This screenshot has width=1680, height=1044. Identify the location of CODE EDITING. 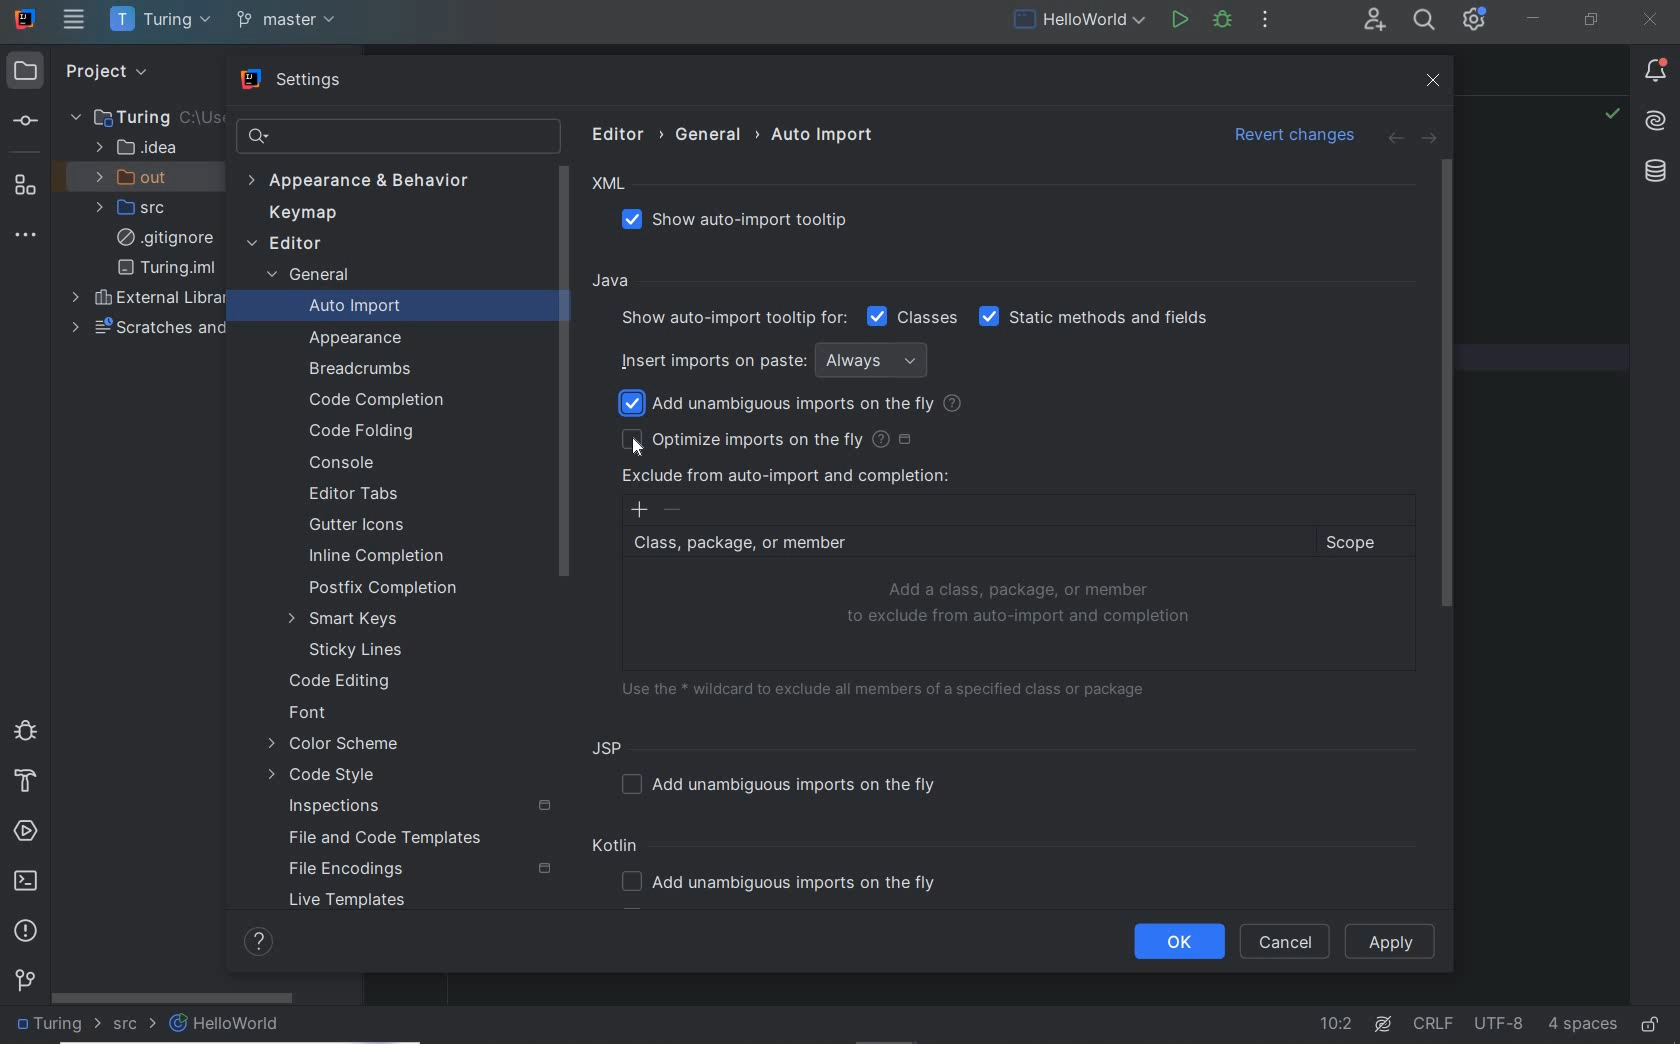
(341, 679).